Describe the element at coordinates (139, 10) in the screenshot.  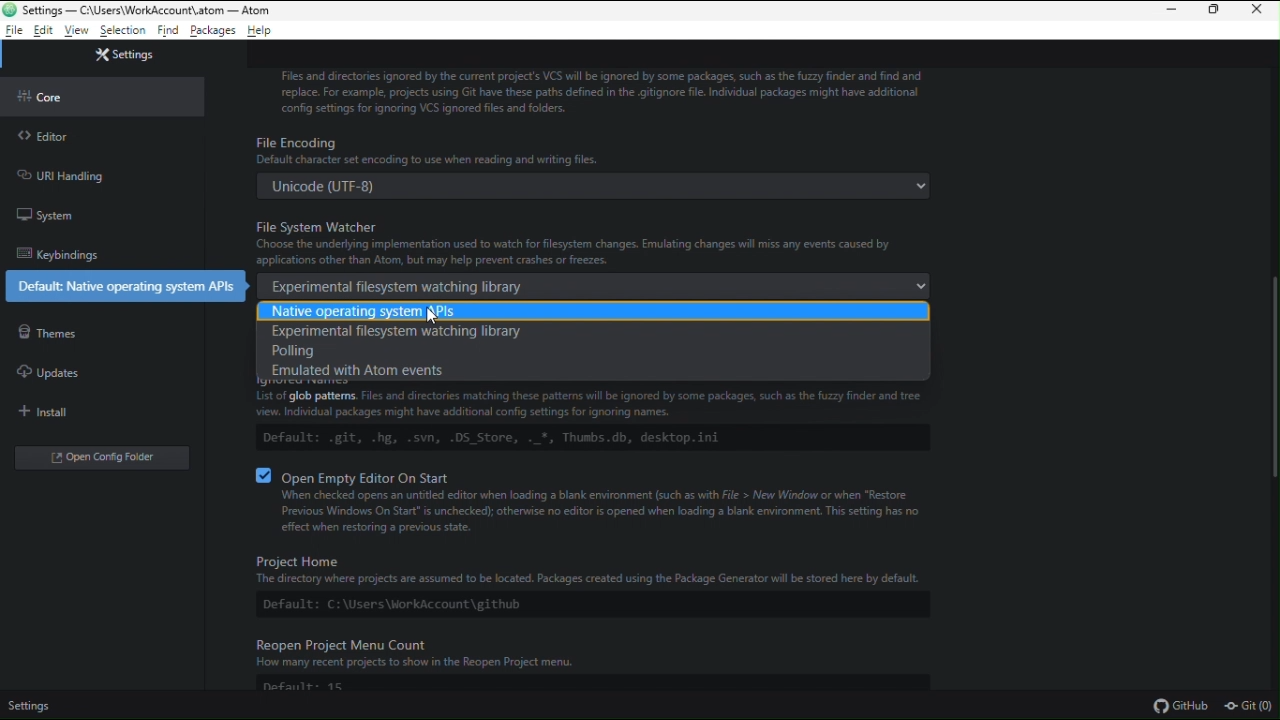
I see `file name and file path` at that location.